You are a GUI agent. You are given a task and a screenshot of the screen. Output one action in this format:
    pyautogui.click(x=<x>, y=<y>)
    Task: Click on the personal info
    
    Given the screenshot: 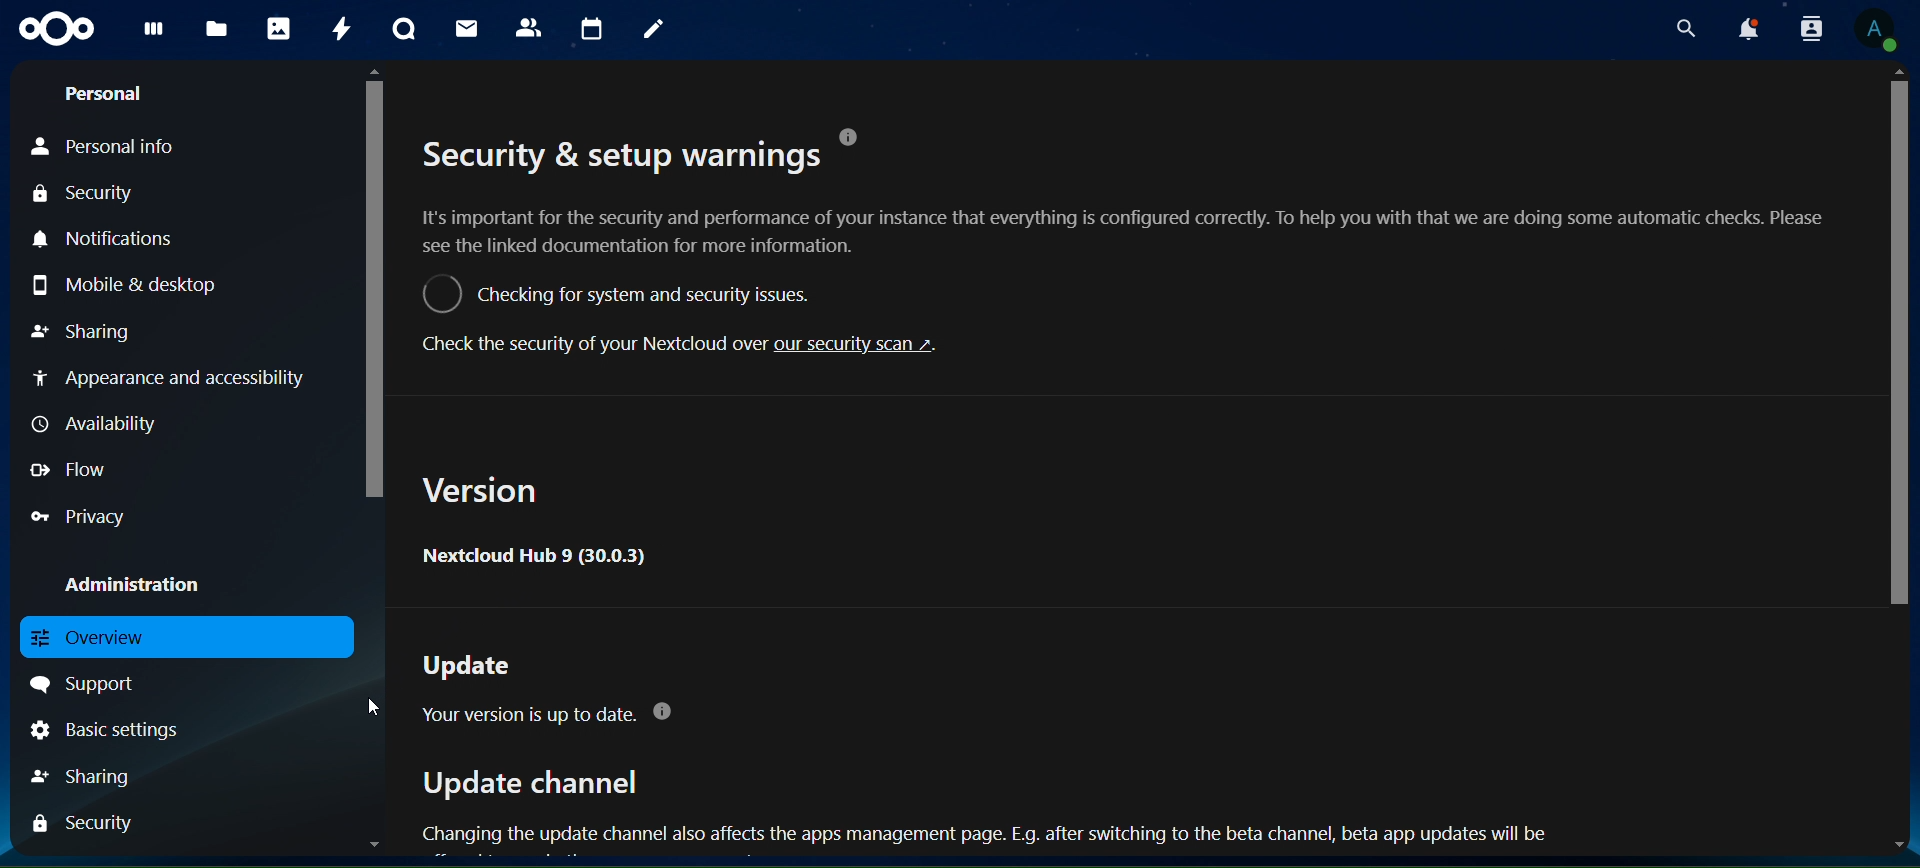 What is the action you would take?
    pyautogui.click(x=106, y=145)
    